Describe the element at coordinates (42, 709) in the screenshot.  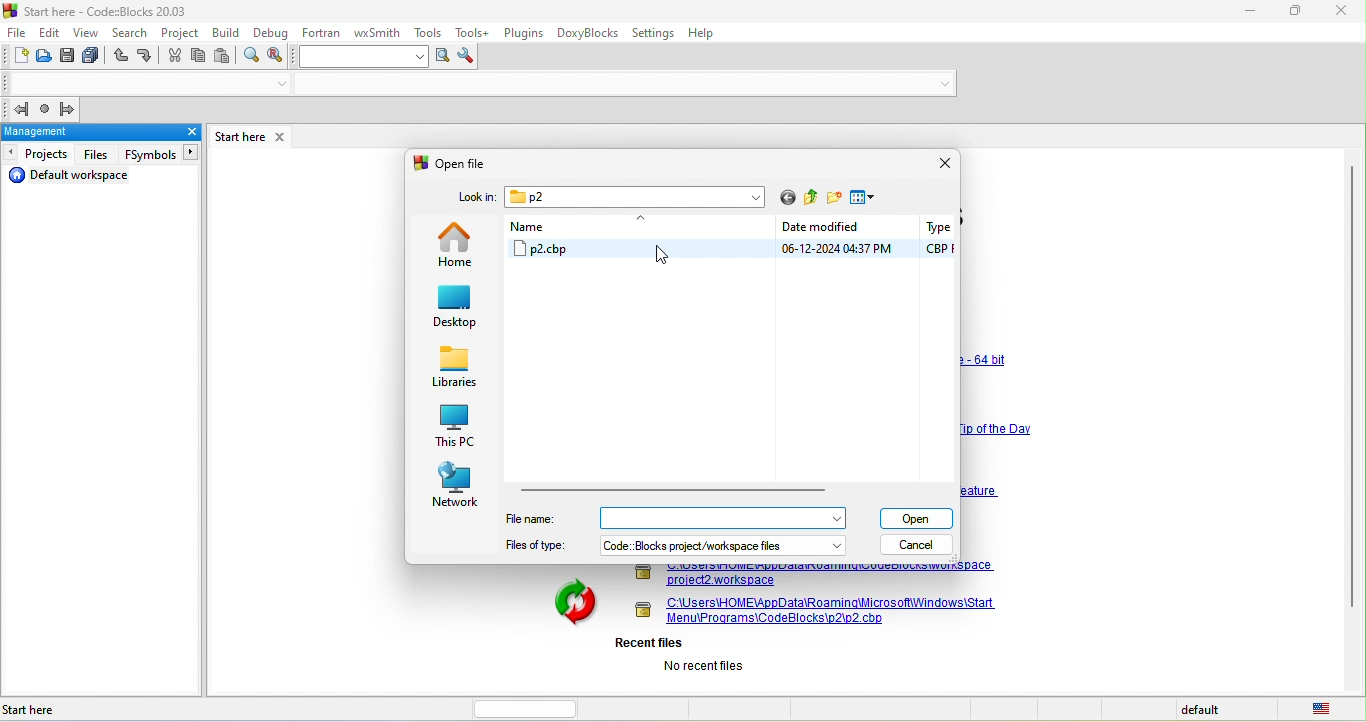
I see `start here` at that location.